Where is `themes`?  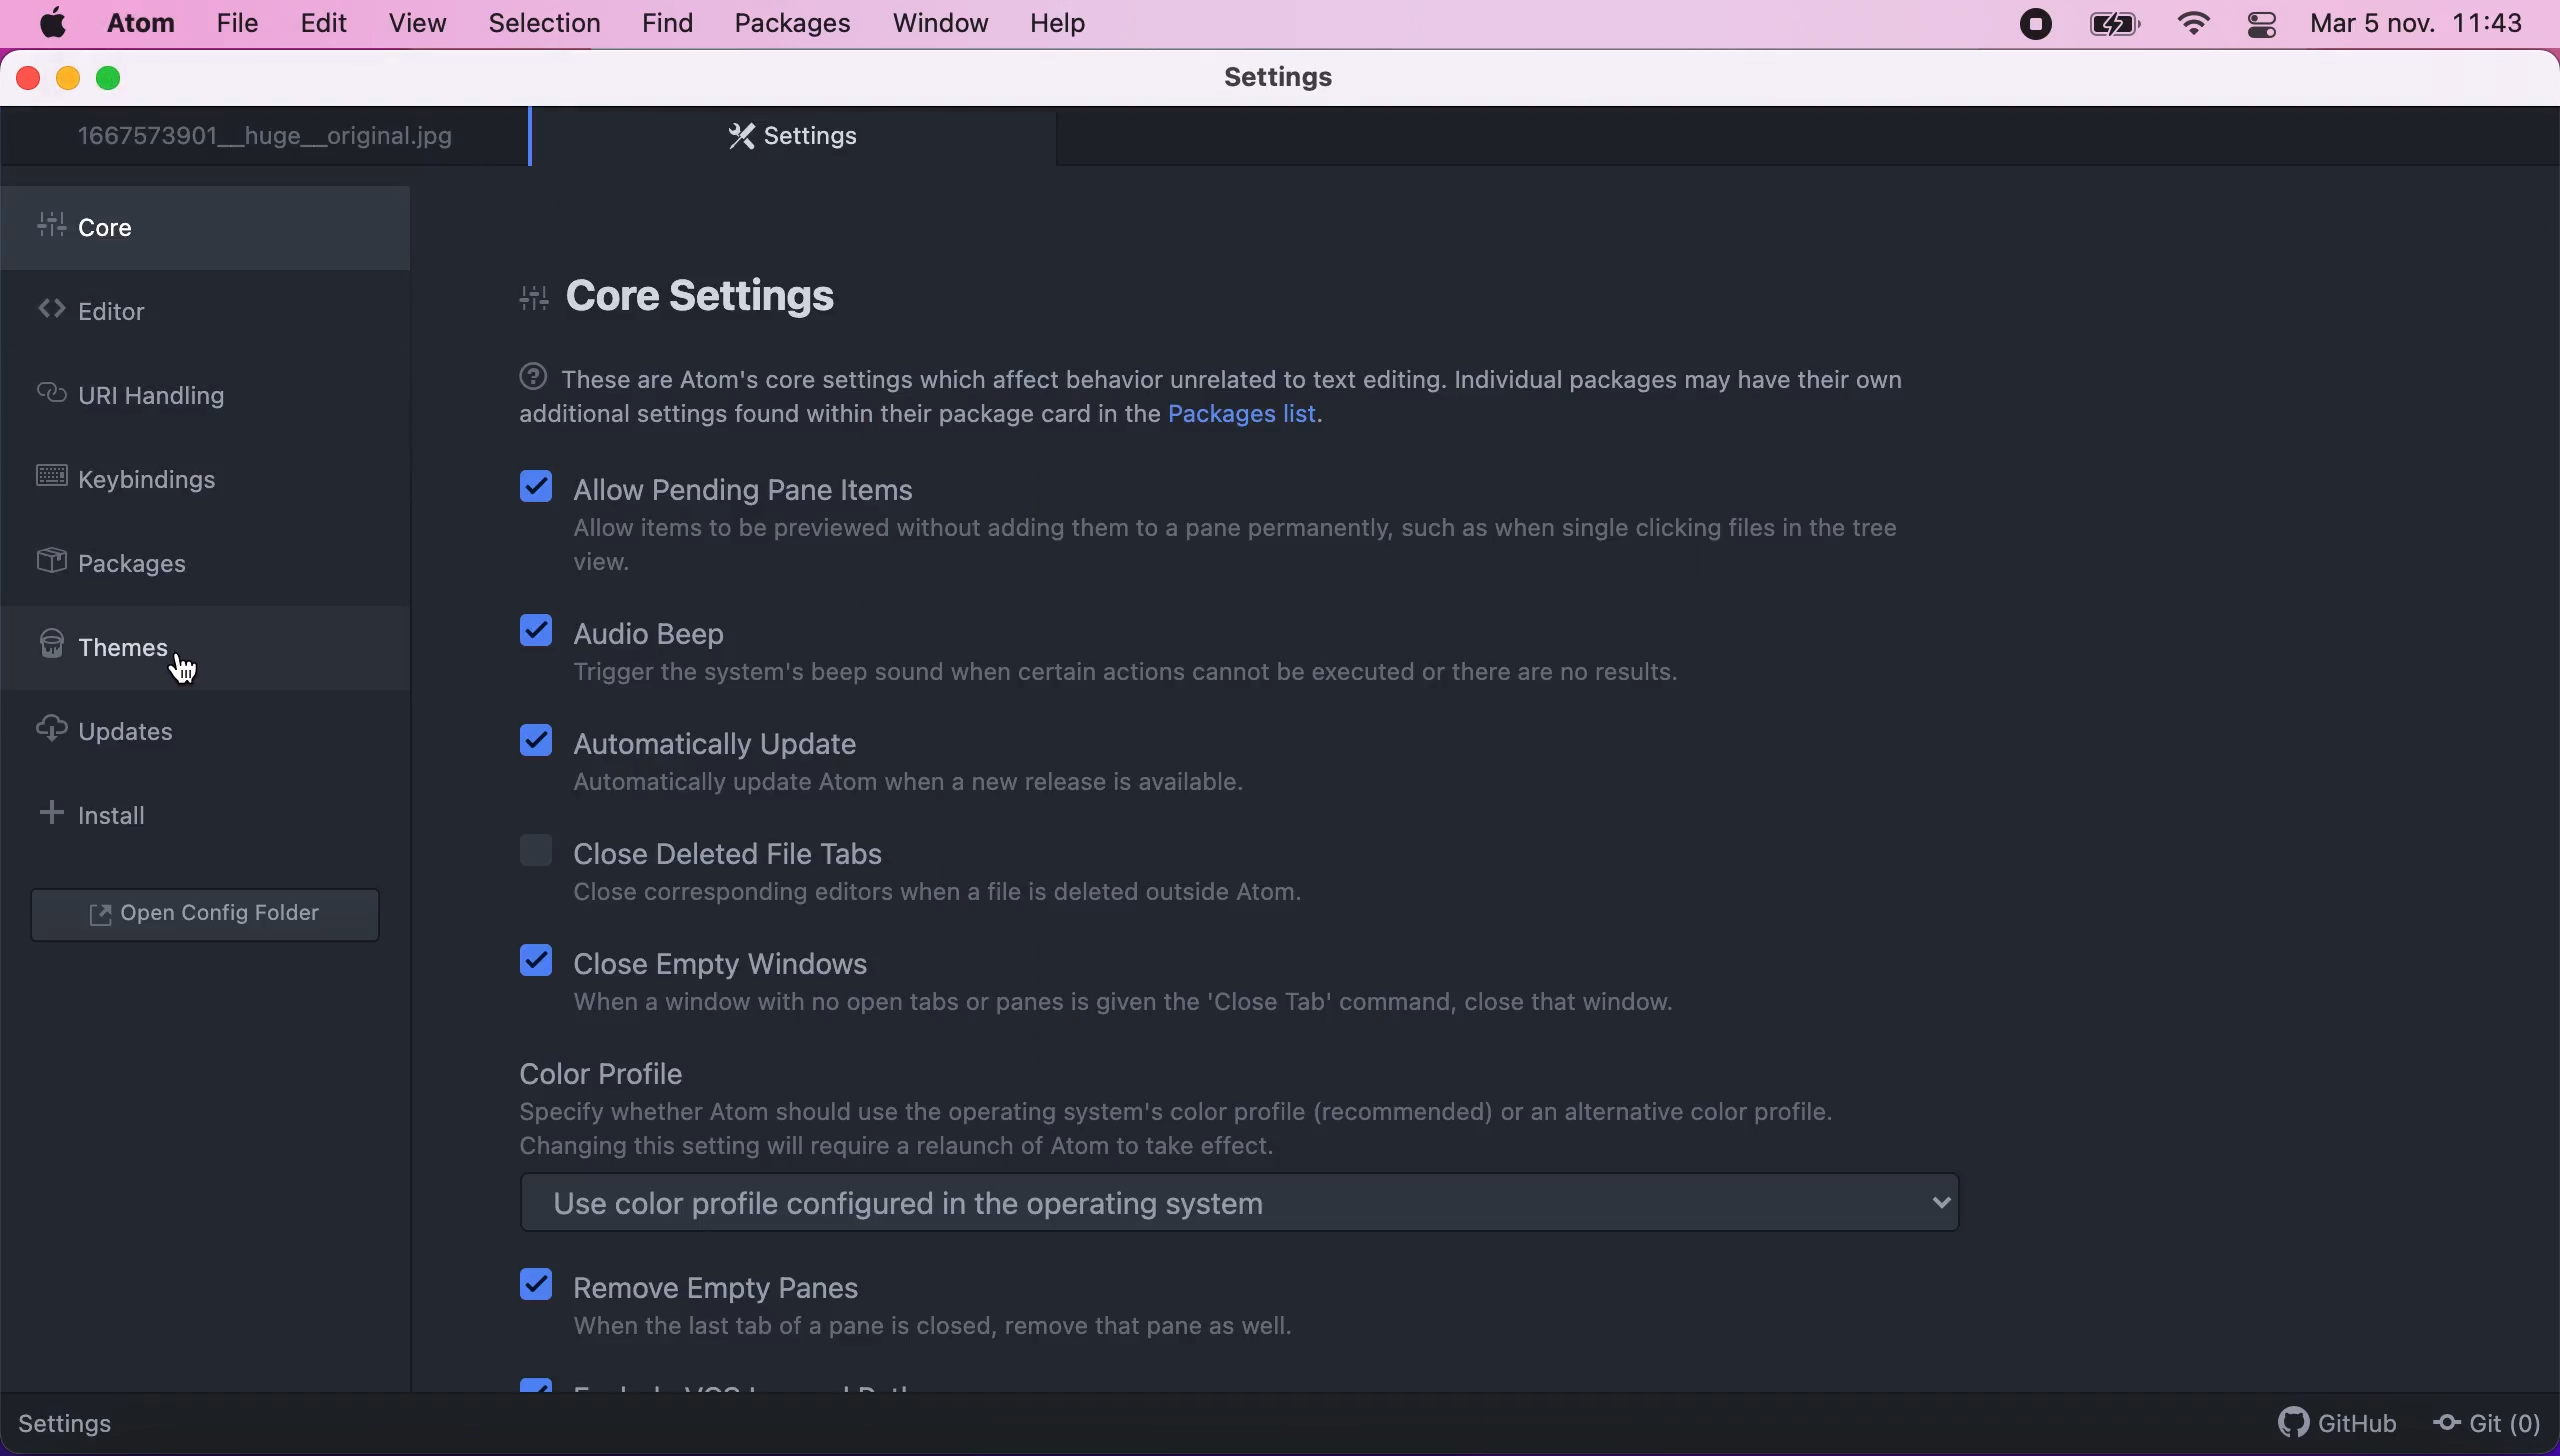
themes is located at coordinates (206, 655).